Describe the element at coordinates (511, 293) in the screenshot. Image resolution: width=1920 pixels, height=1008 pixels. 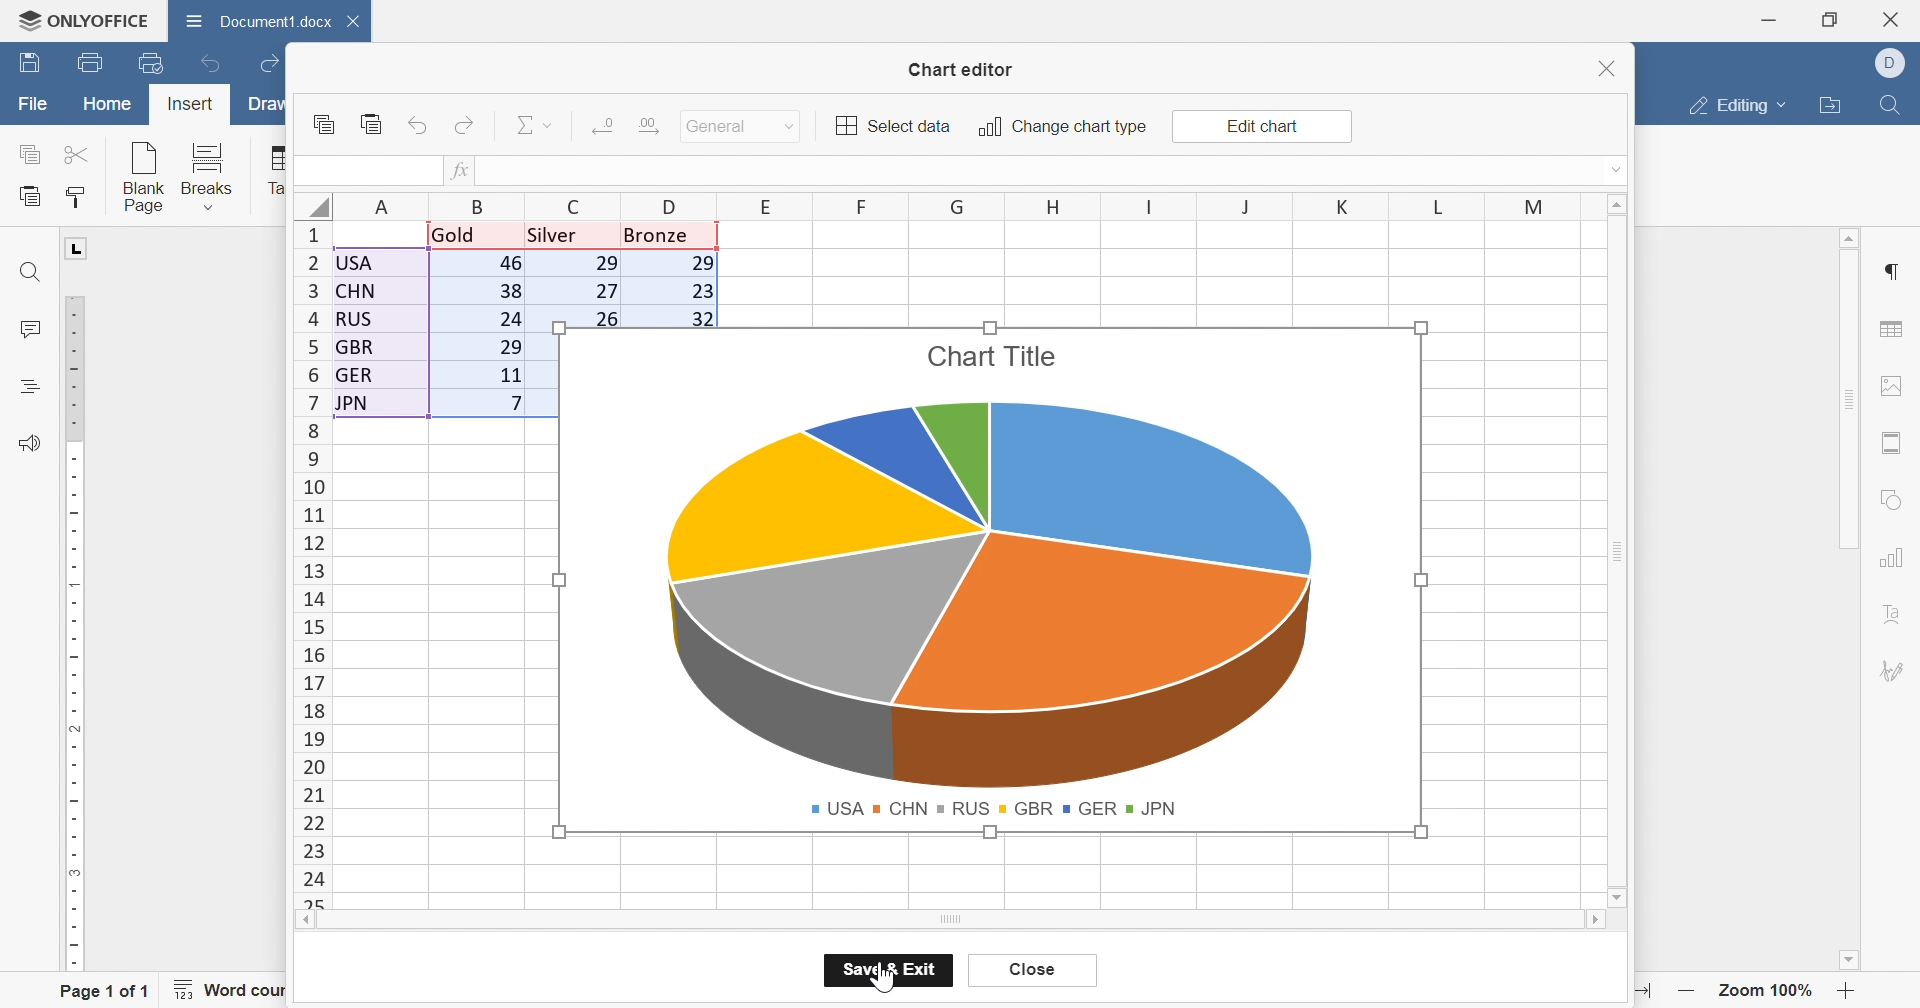
I see `38` at that location.